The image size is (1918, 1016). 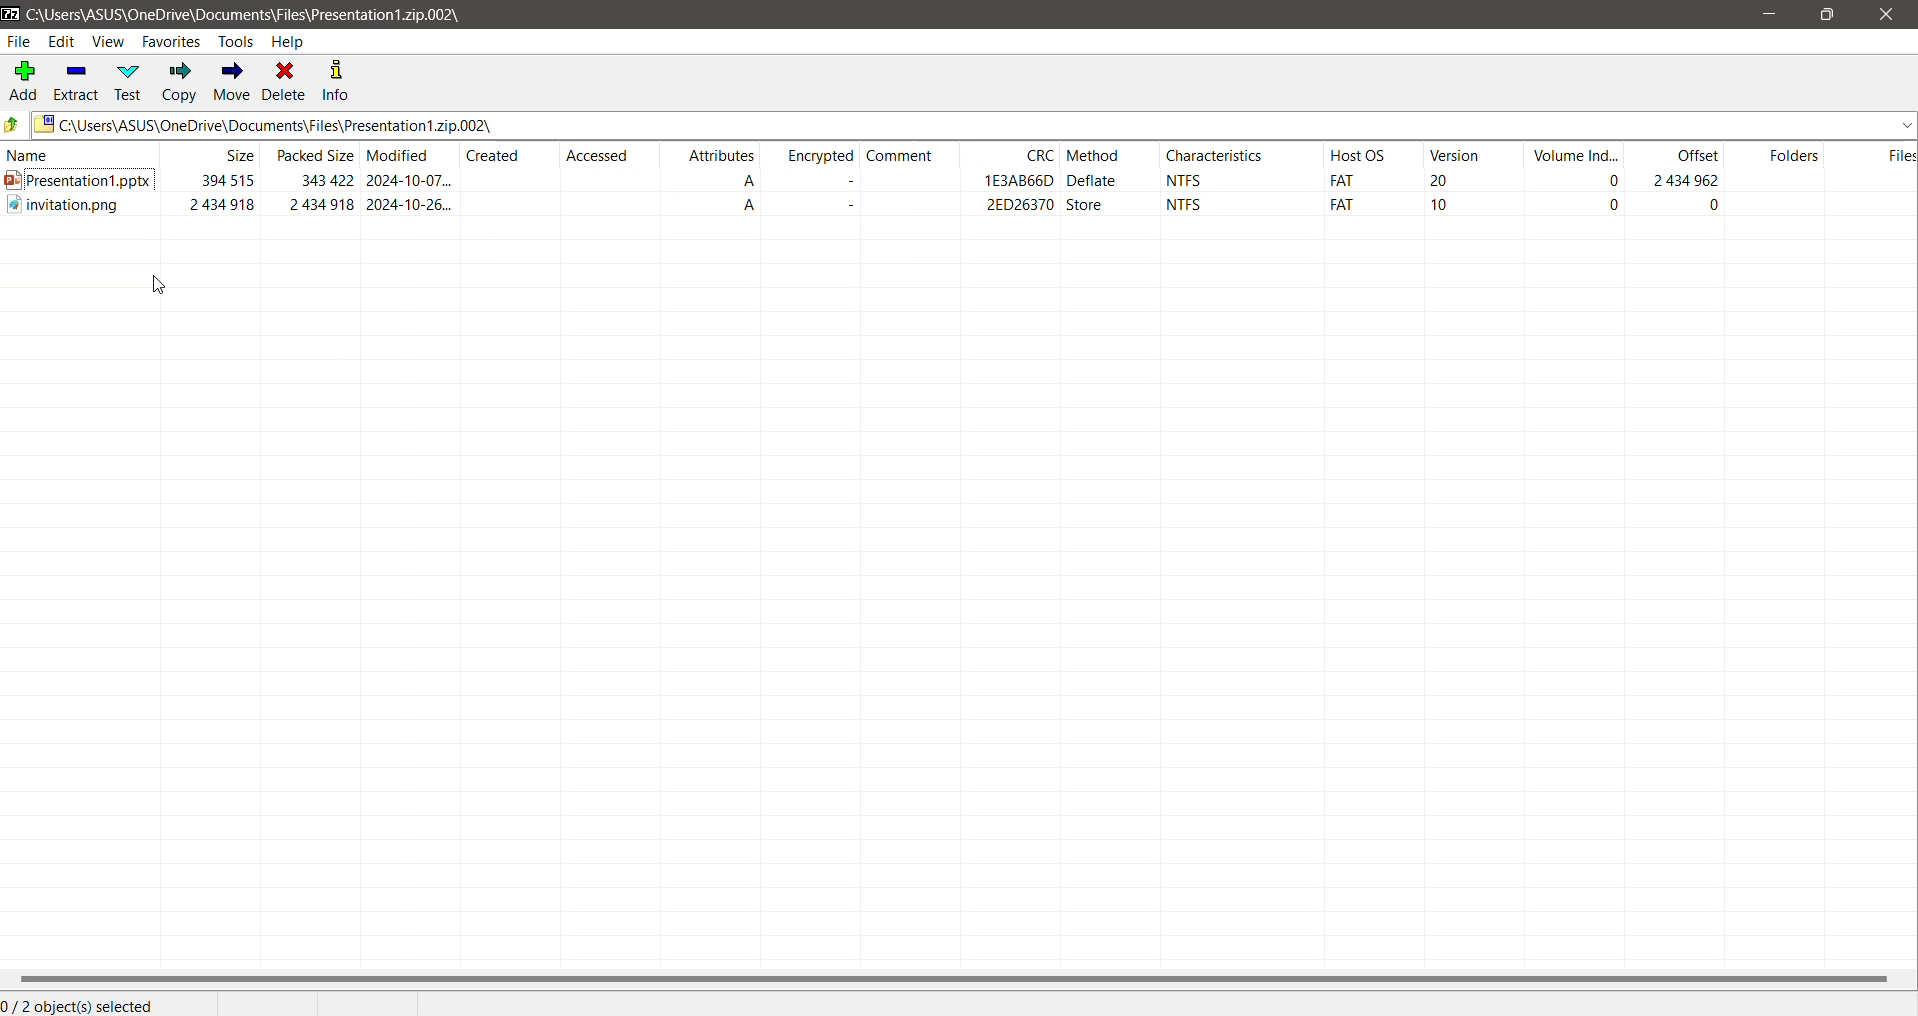 I want to click on Accessed , so click(x=609, y=155).